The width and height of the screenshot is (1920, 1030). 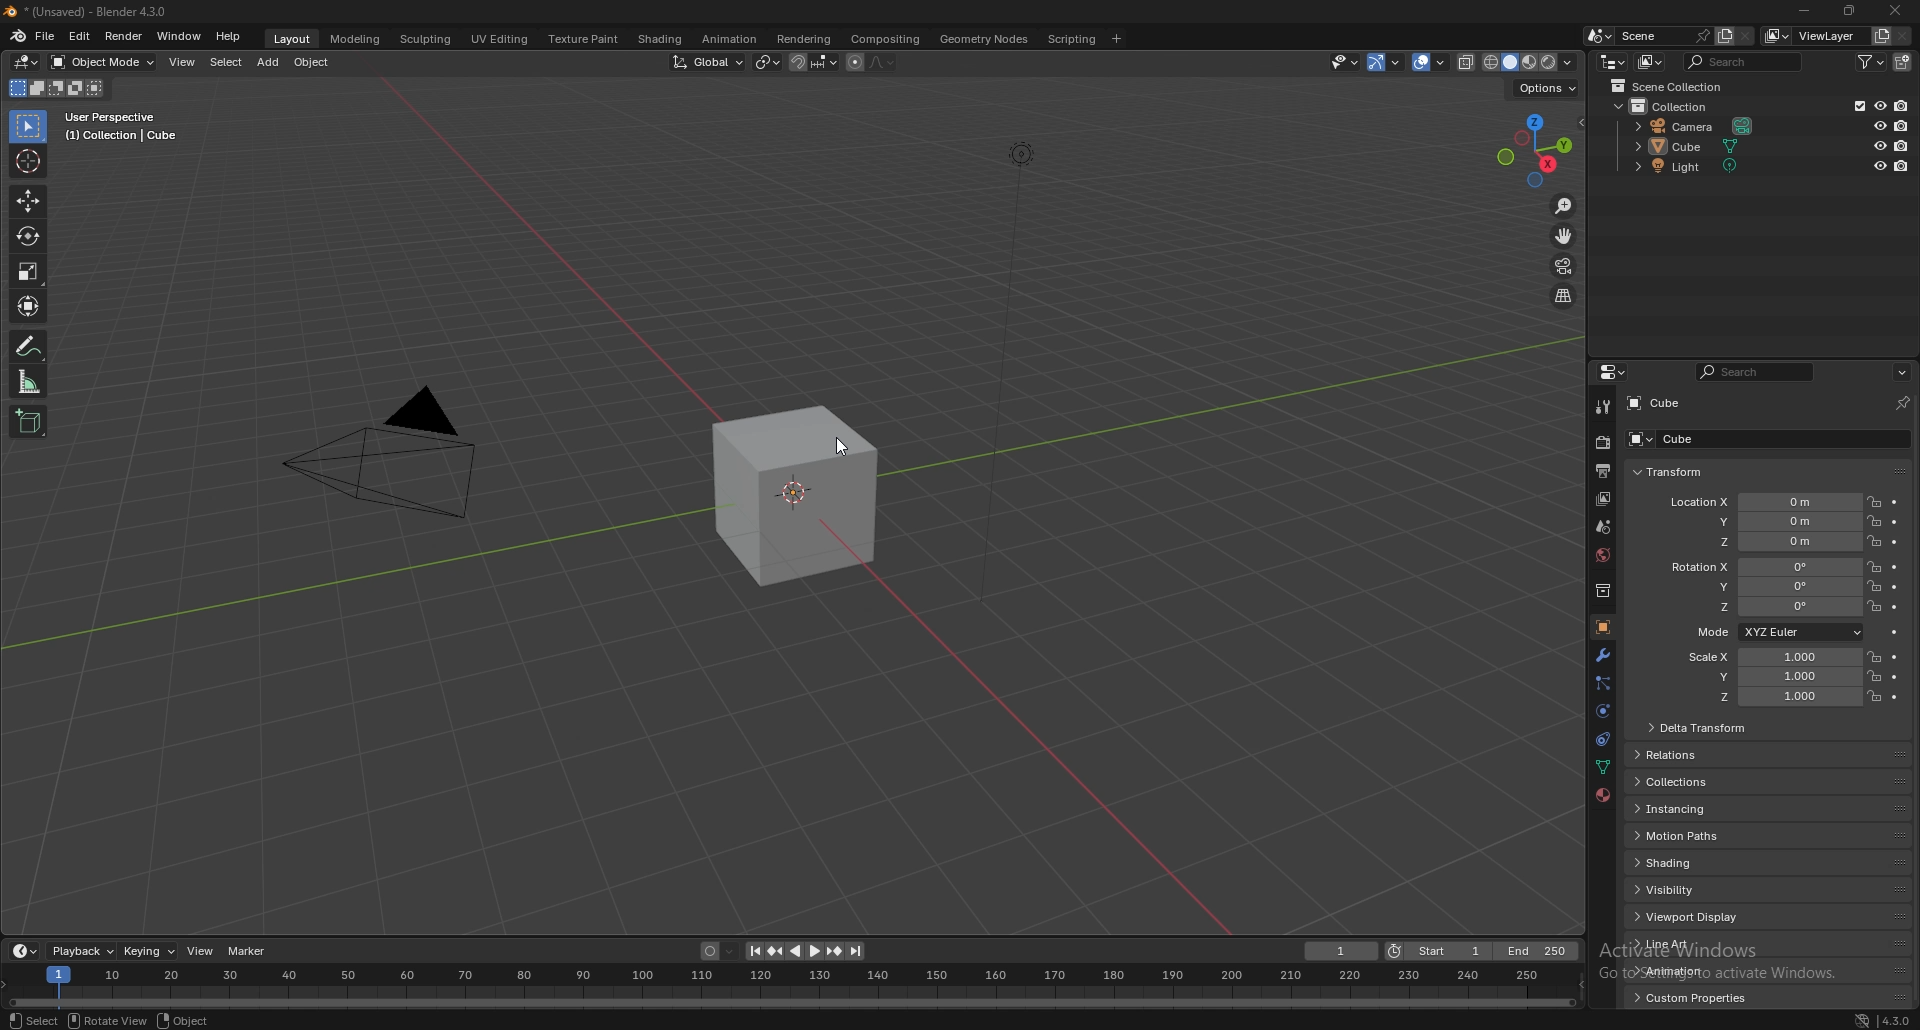 What do you see at coordinates (1873, 61) in the screenshot?
I see `filter` at bounding box center [1873, 61].